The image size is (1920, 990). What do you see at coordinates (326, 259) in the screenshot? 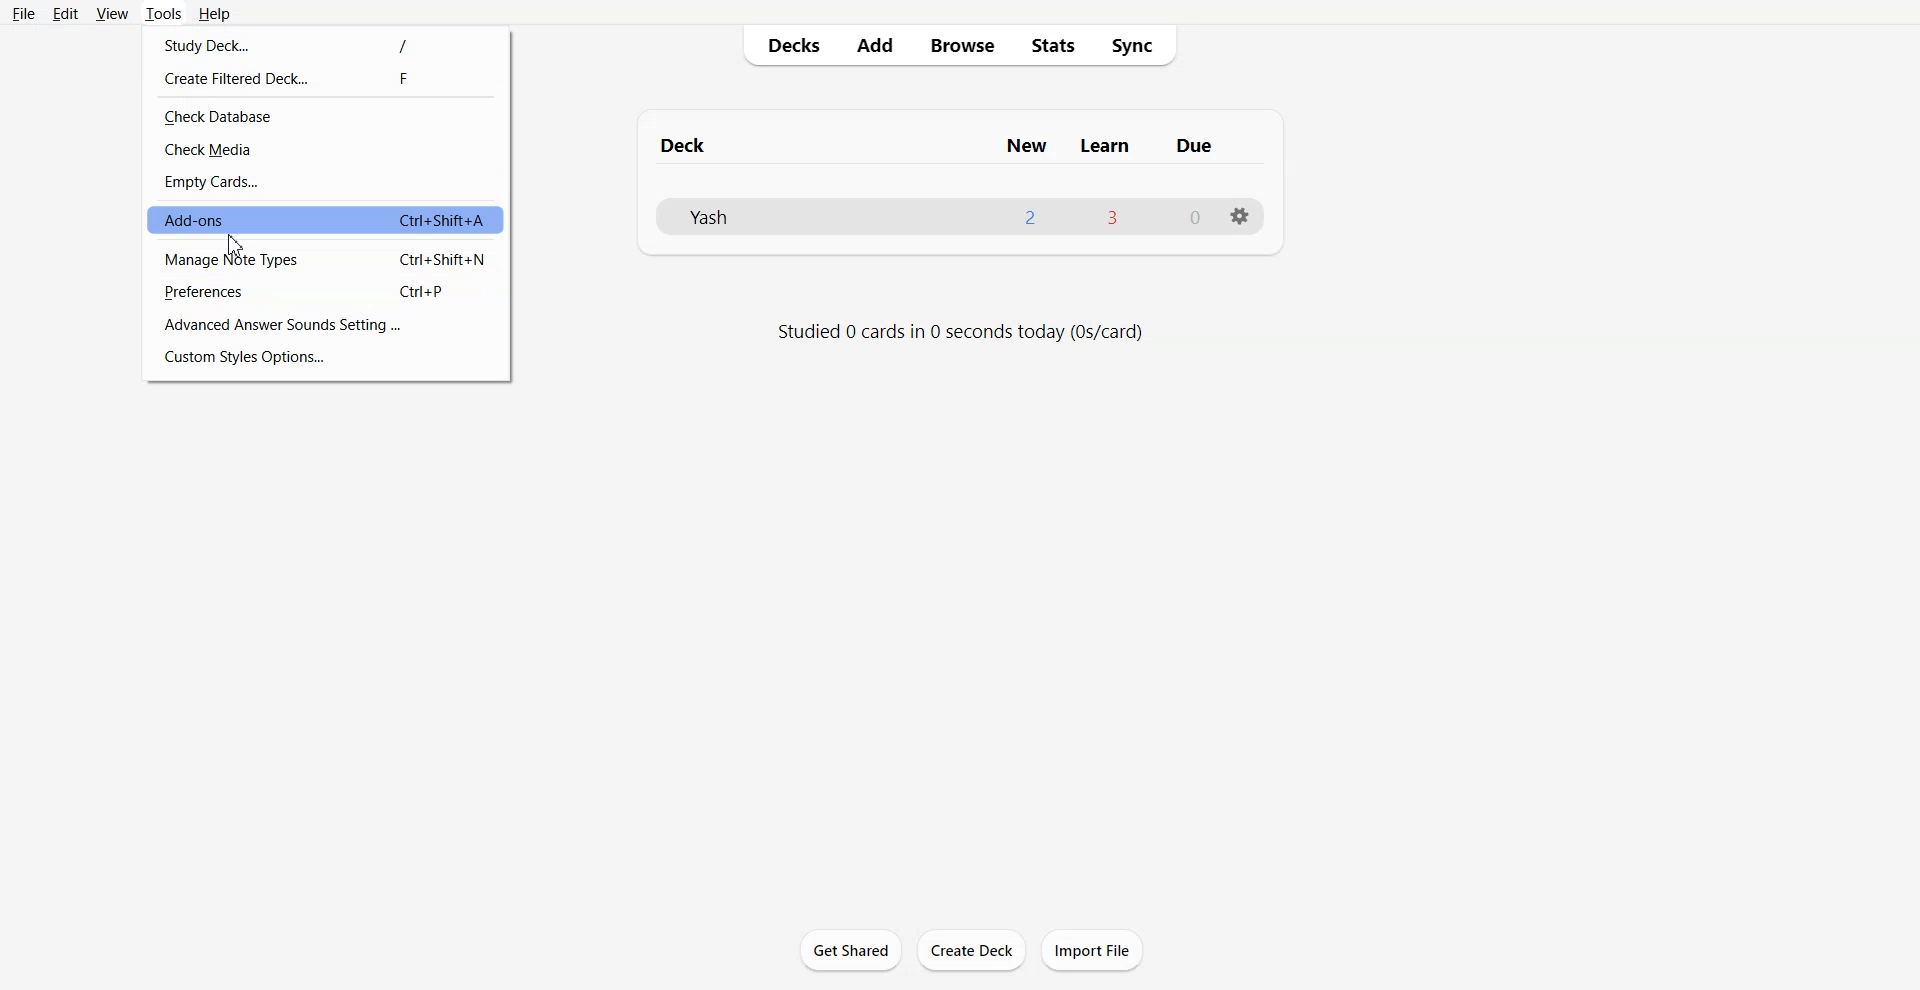
I see `Manage Note Types` at bounding box center [326, 259].